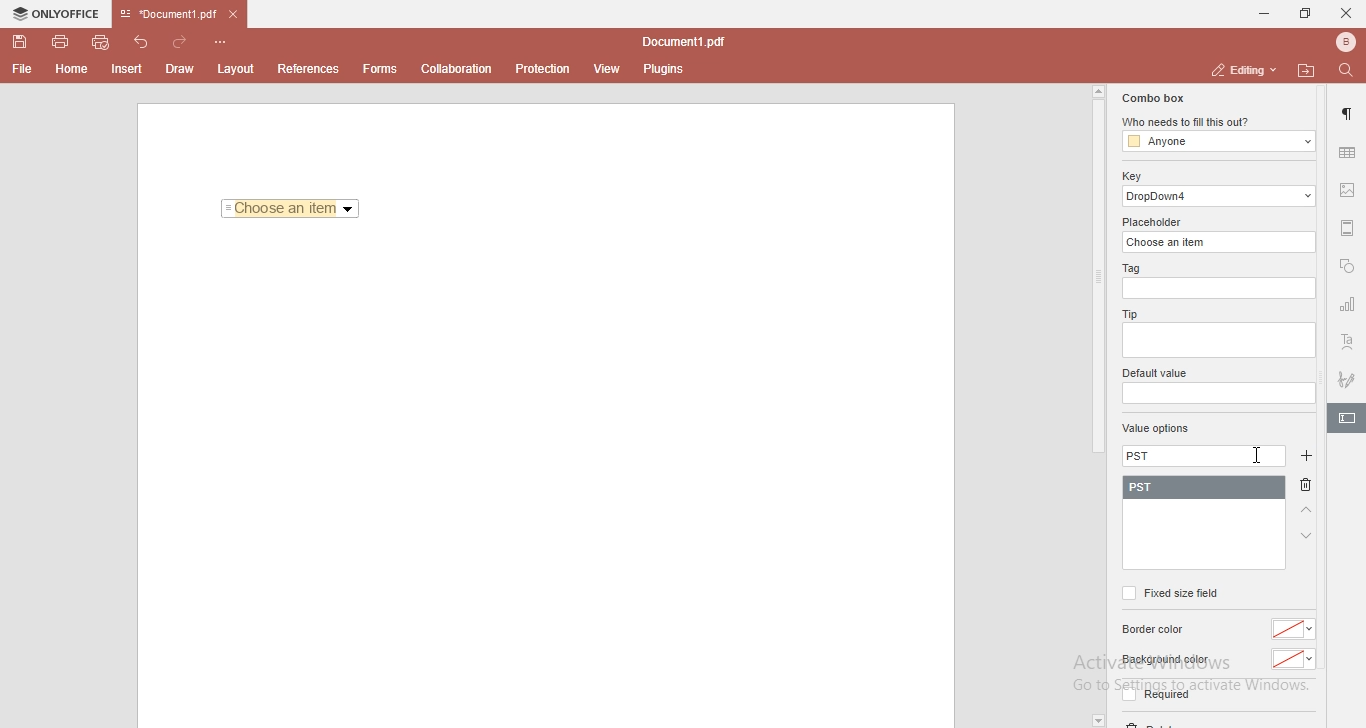 The width and height of the screenshot is (1366, 728). Describe the element at coordinates (1296, 629) in the screenshot. I see `color dropdown` at that location.